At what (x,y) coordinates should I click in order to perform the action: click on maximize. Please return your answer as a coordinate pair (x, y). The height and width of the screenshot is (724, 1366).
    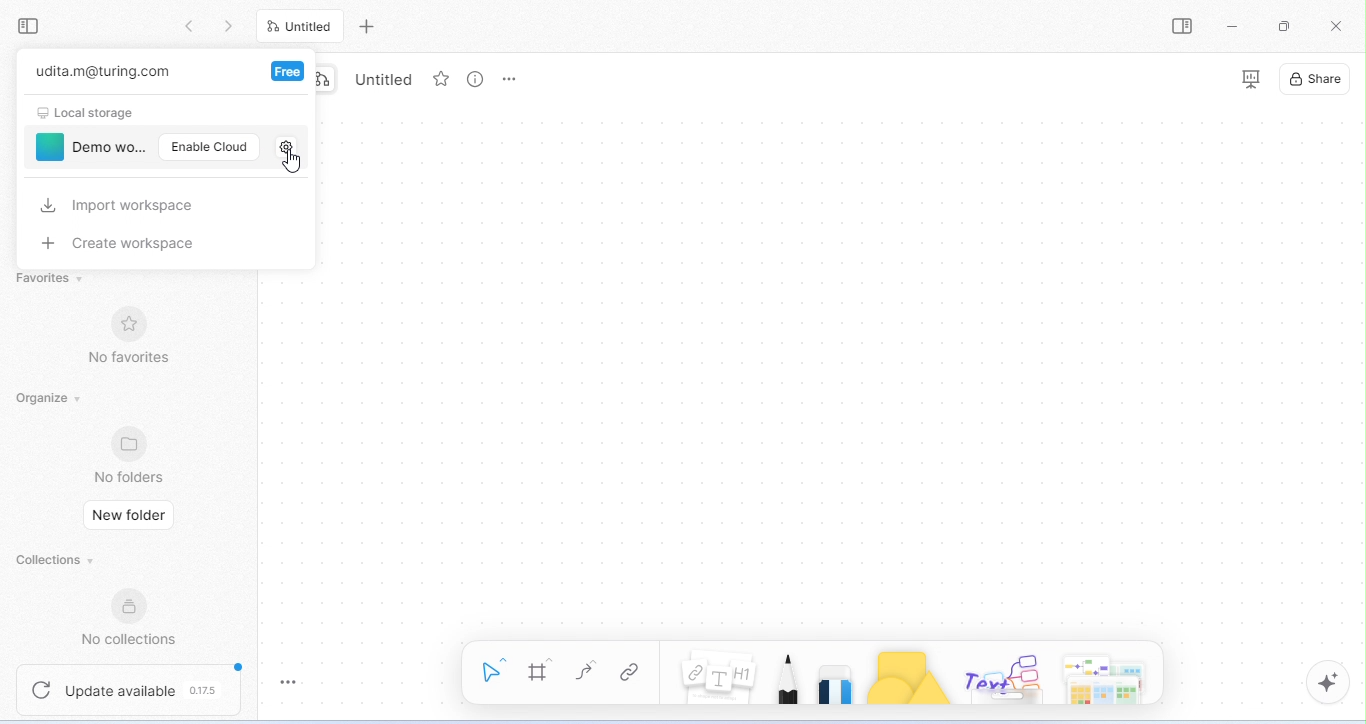
    Looking at the image, I should click on (1287, 25).